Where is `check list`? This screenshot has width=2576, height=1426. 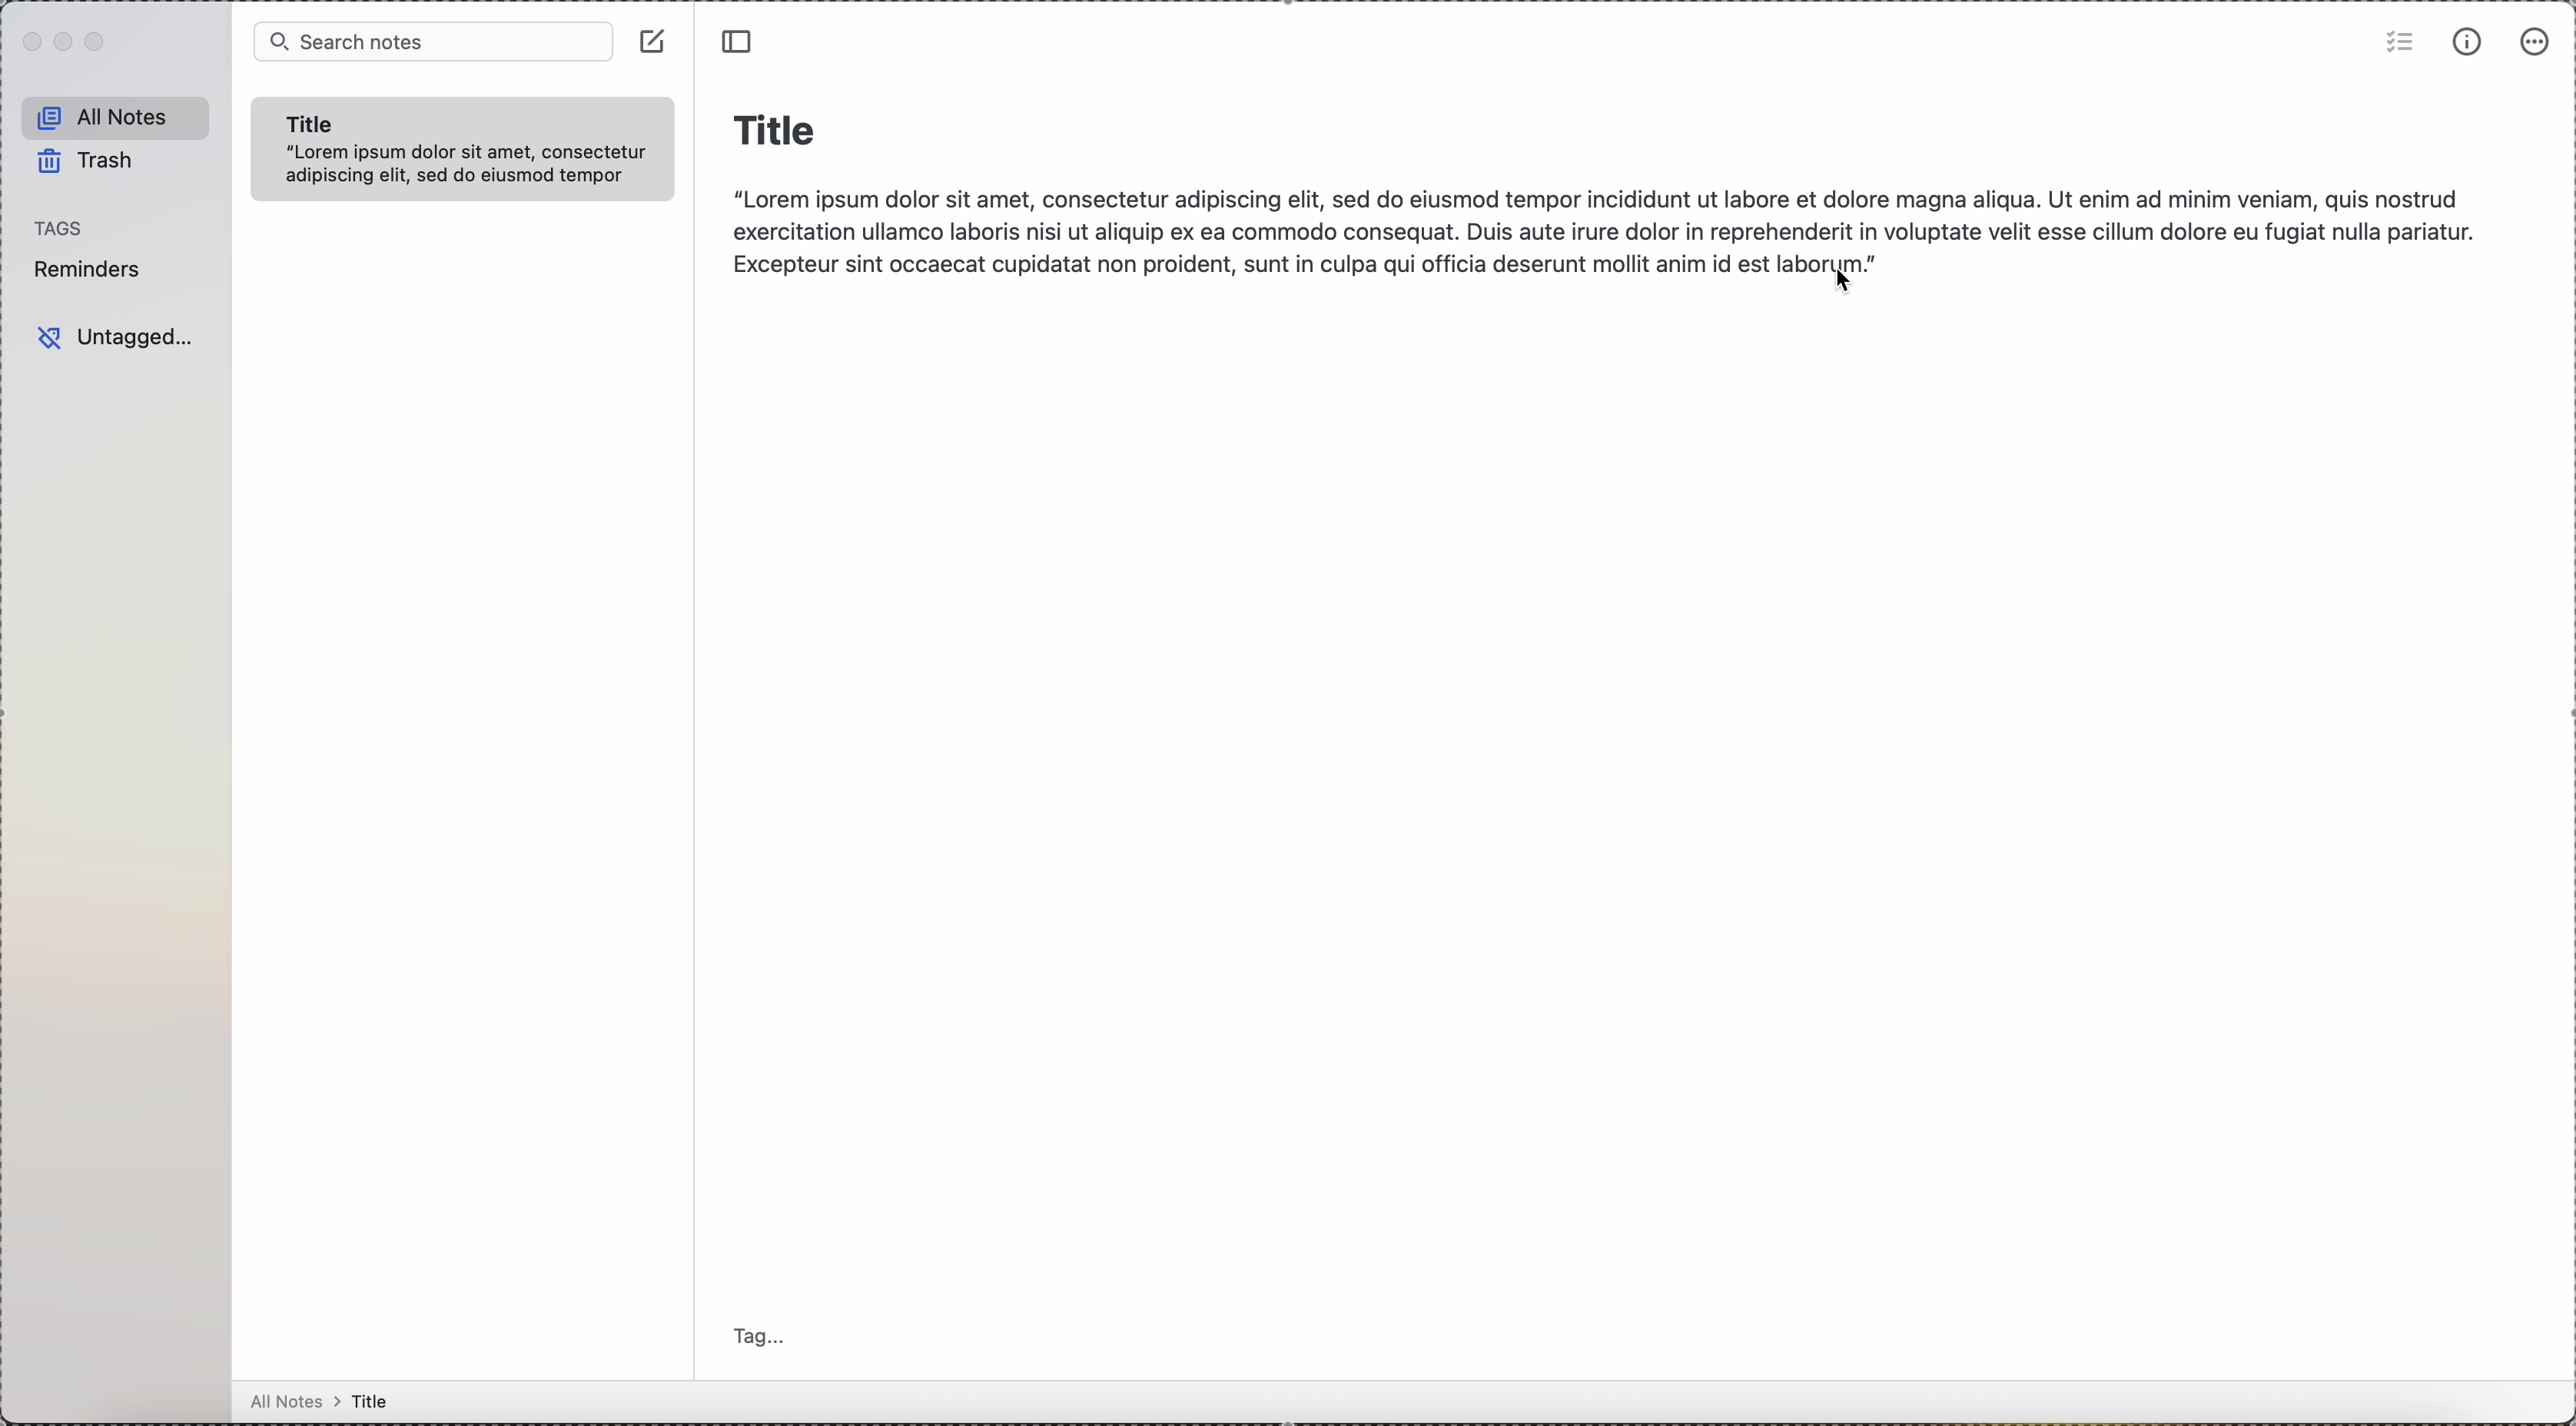 check list is located at coordinates (2392, 42).